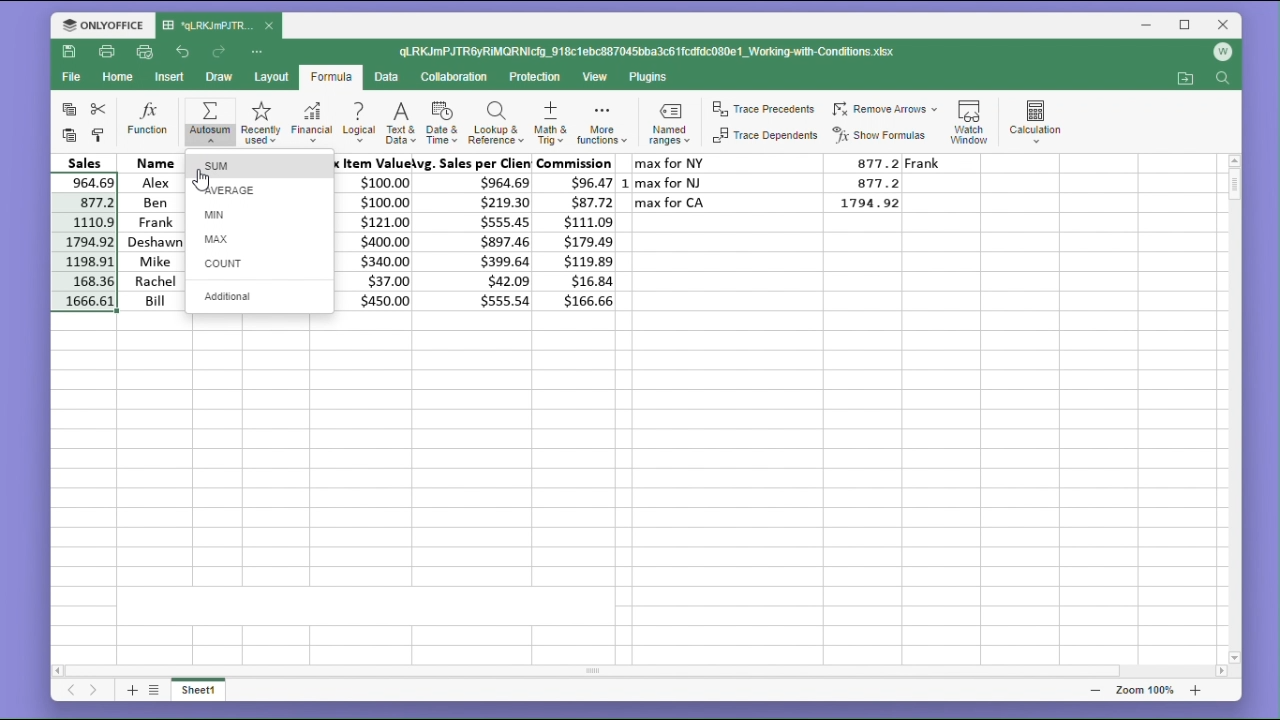 The image size is (1280, 720). What do you see at coordinates (580, 233) in the screenshot?
I see `commission` at bounding box center [580, 233].